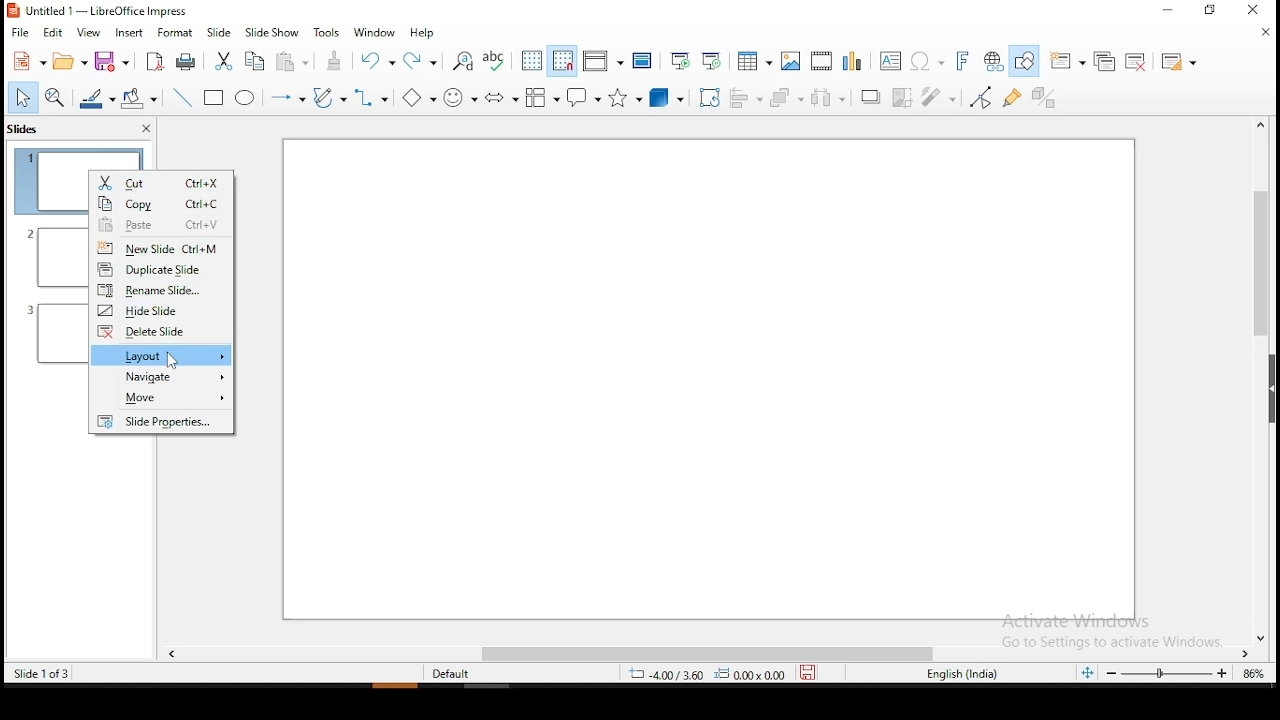 The image size is (1280, 720). What do you see at coordinates (185, 99) in the screenshot?
I see `line` at bounding box center [185, 99].